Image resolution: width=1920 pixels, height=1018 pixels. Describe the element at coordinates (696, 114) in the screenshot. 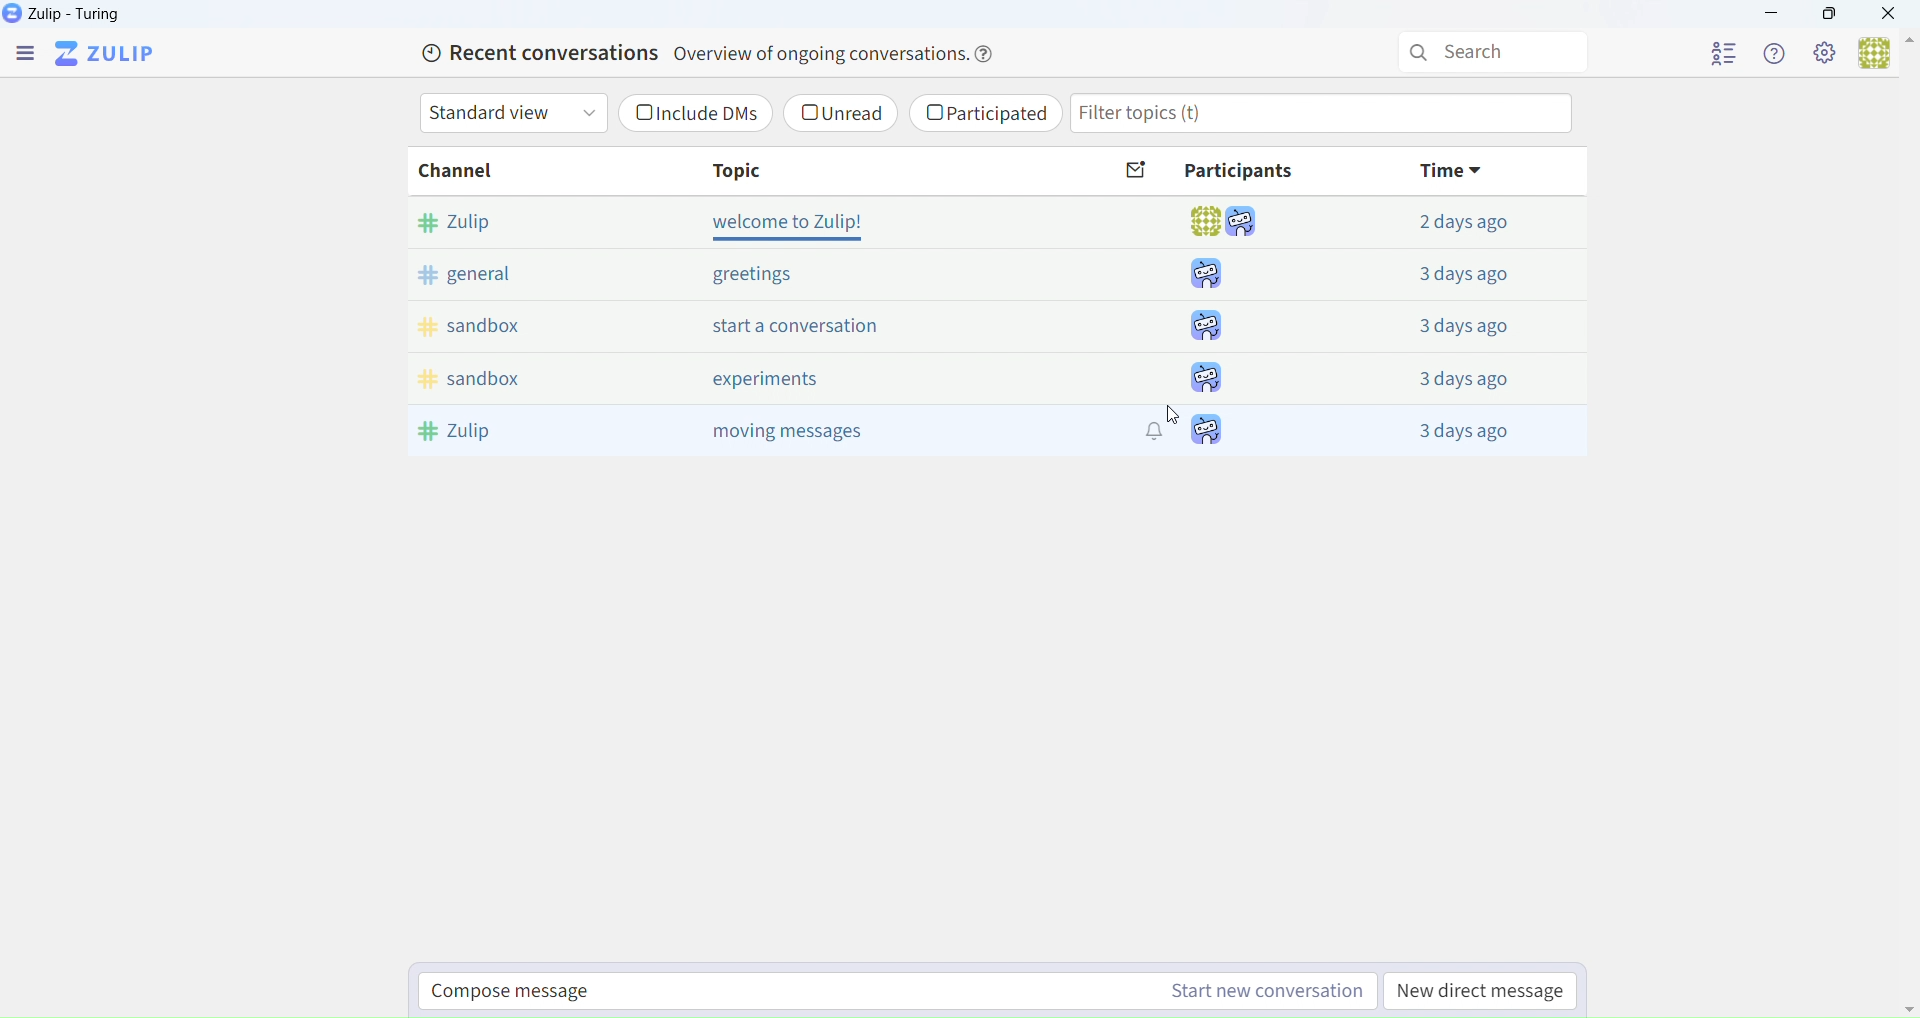

I see `Include DMs` at that location.